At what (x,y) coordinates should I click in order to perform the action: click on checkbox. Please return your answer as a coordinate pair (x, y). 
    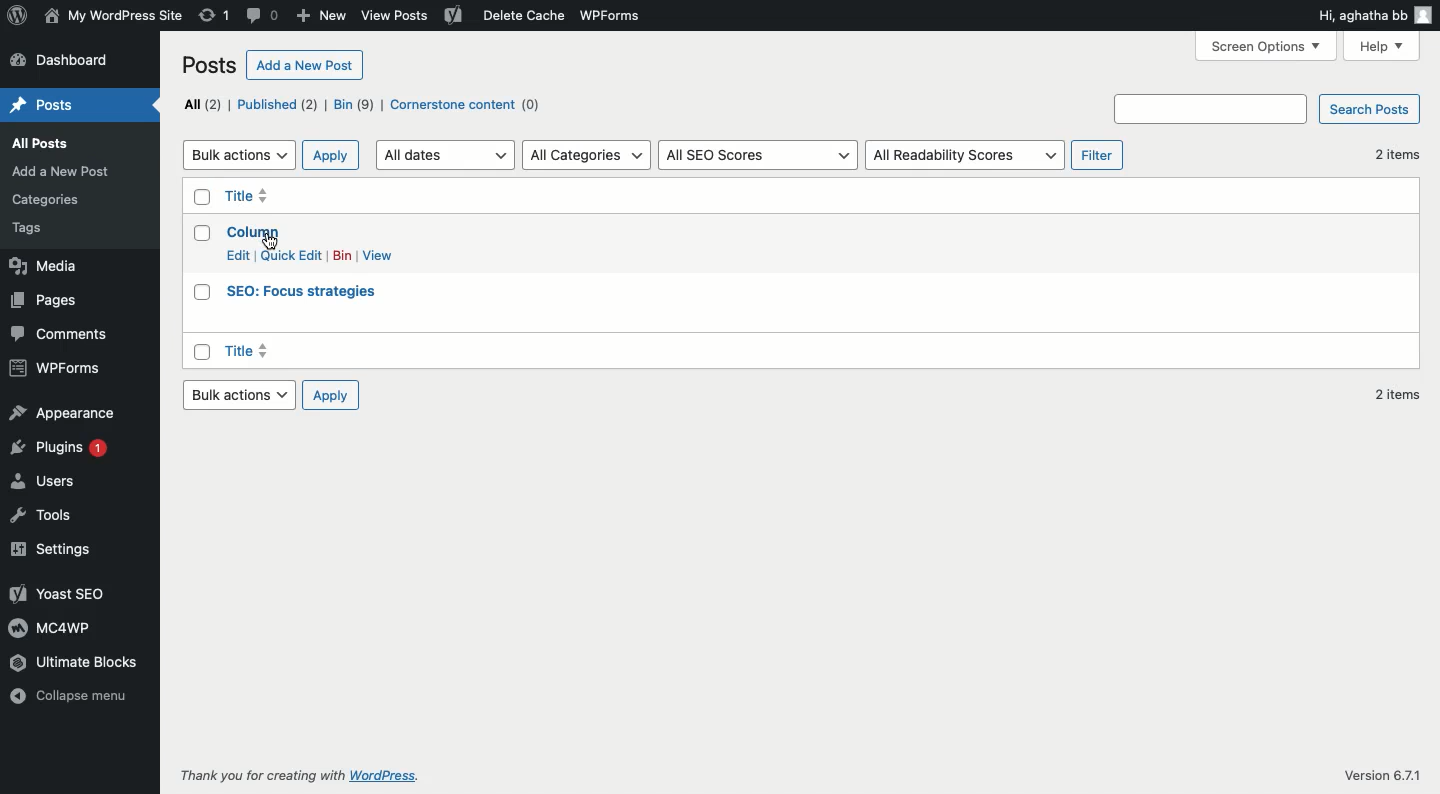
    Looking at the image, I should click on (202, 199).